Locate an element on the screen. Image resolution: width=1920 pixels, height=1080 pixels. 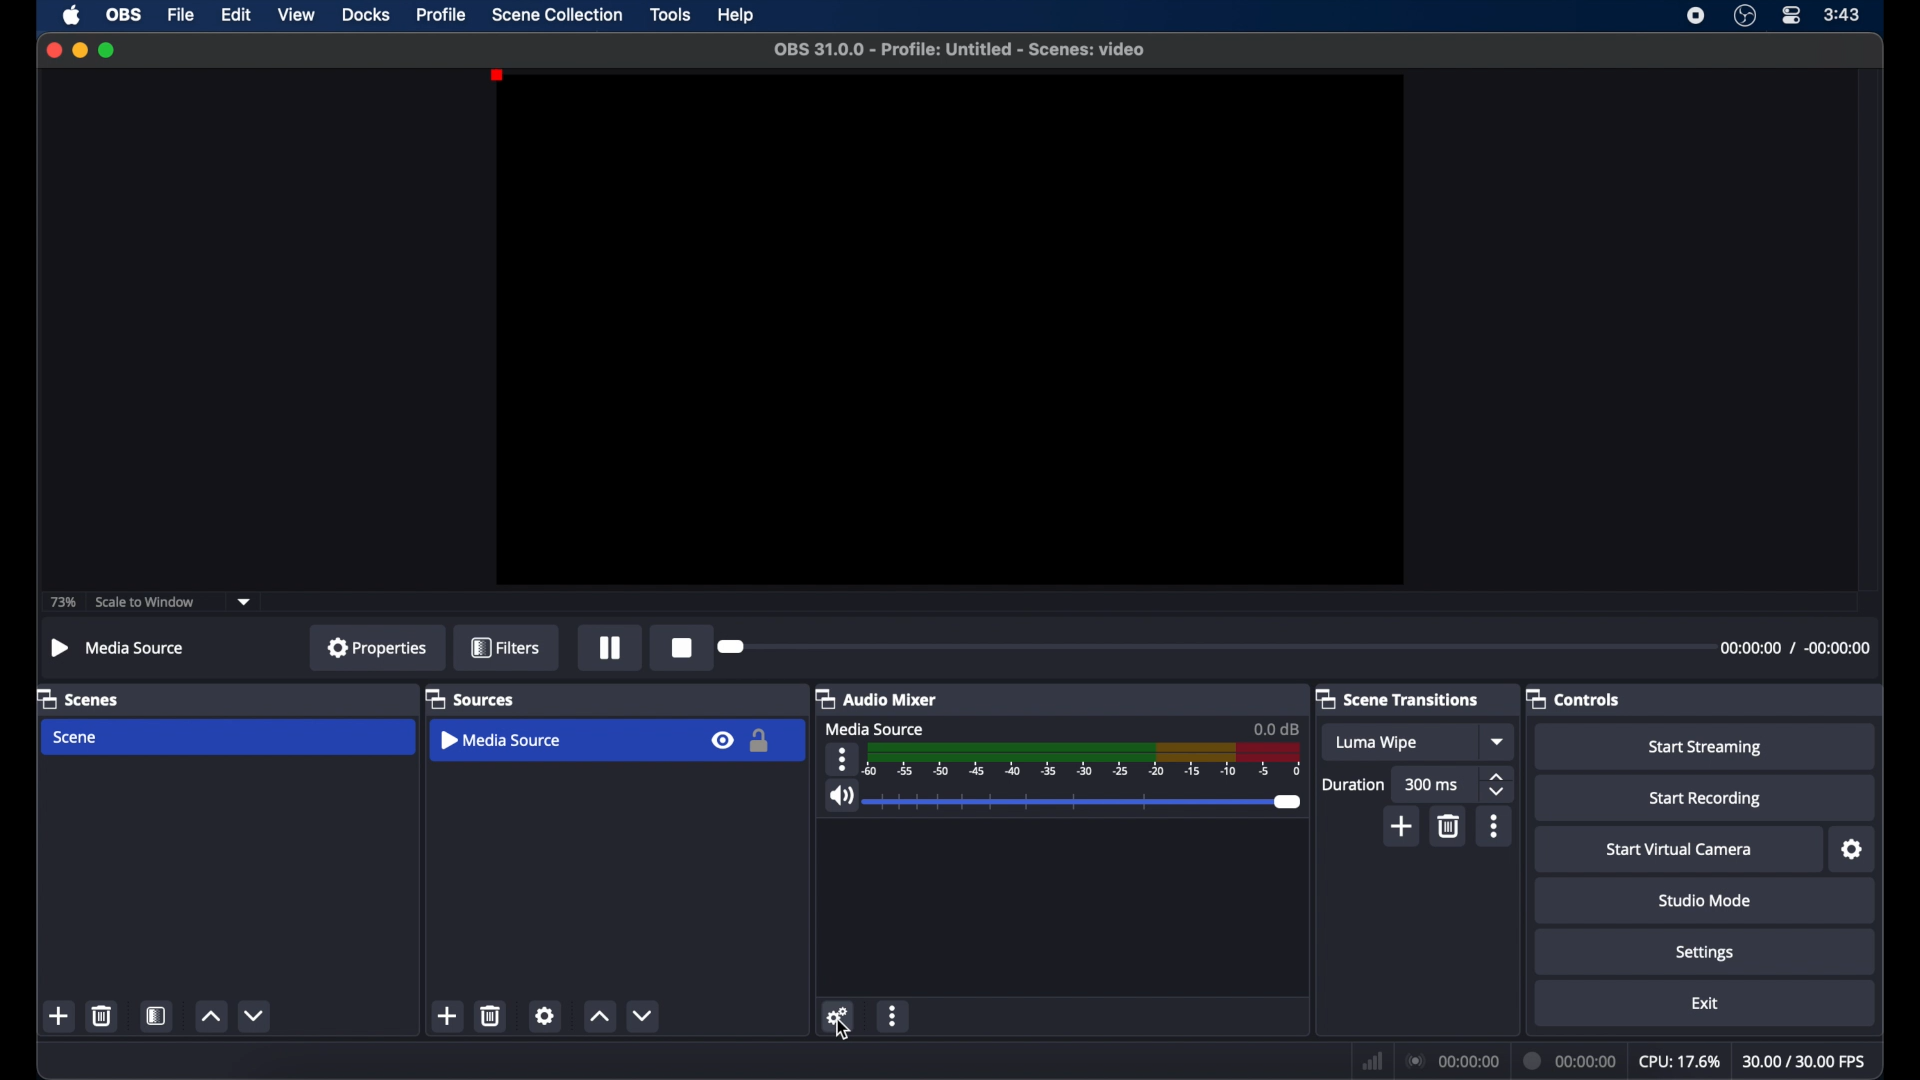
add is located at coordinates (1403, 827).